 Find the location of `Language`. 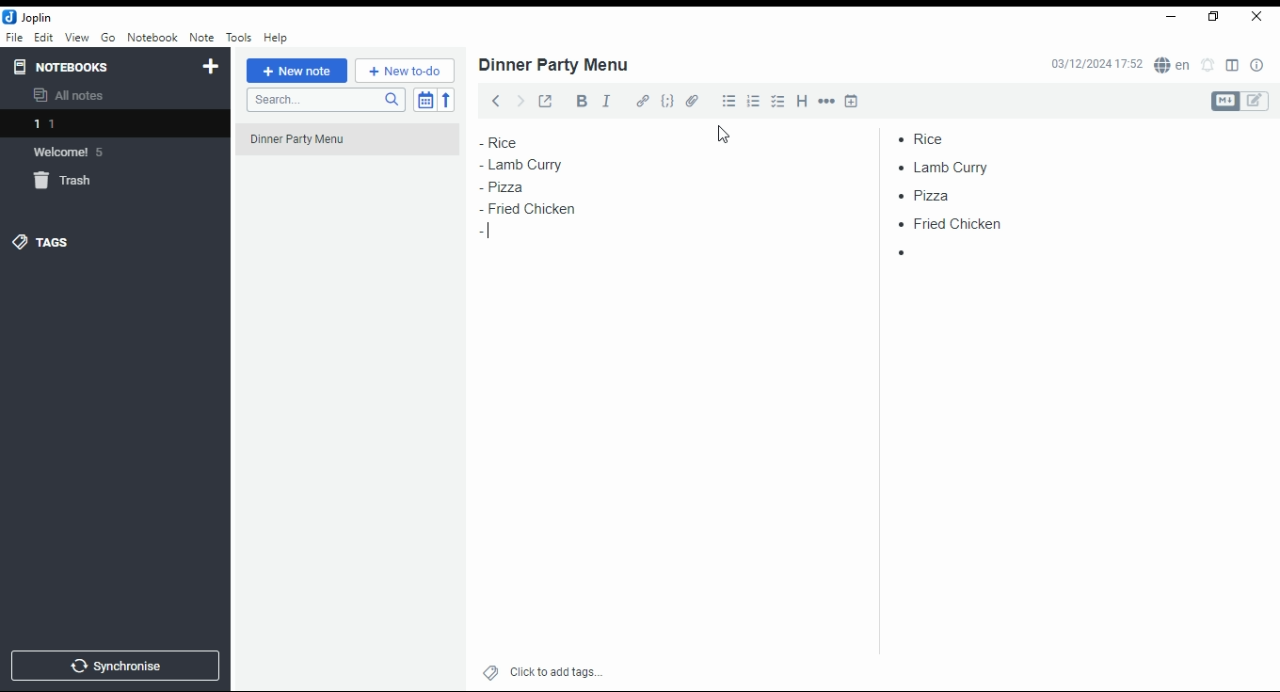

Language is located at coordinates (1171, 65).